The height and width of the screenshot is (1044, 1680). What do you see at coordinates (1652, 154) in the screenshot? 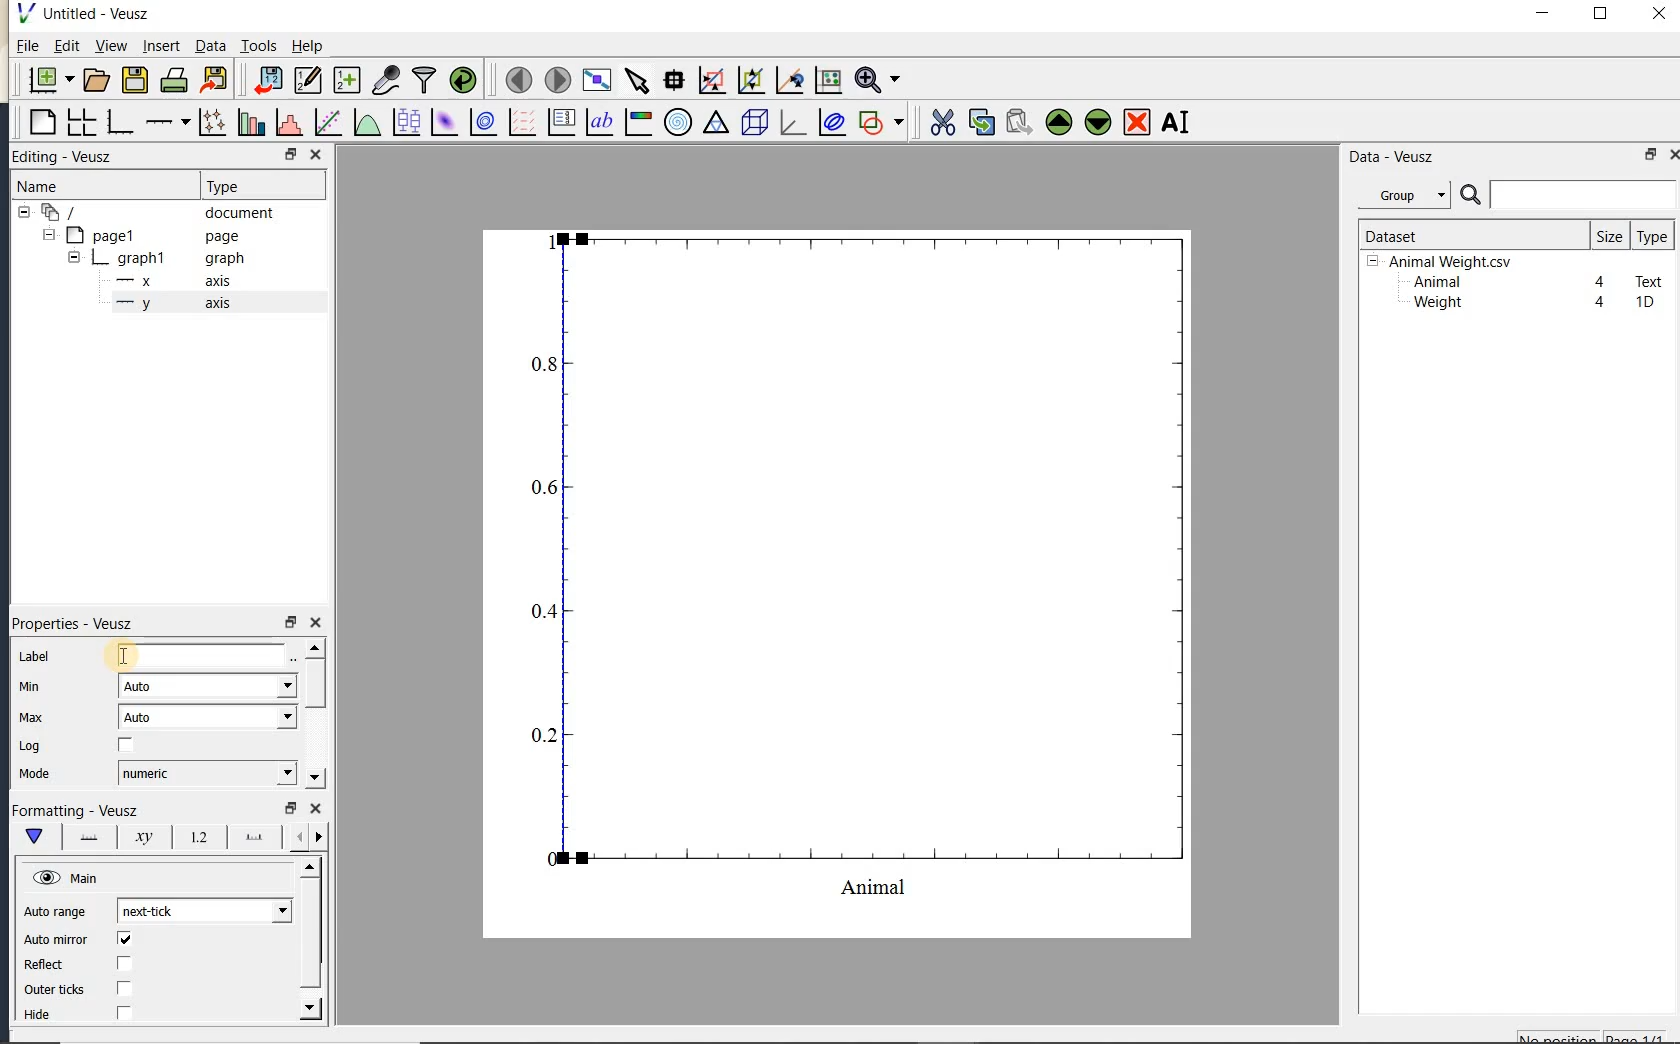
I see `restore` at bounding box center [1652, 154].